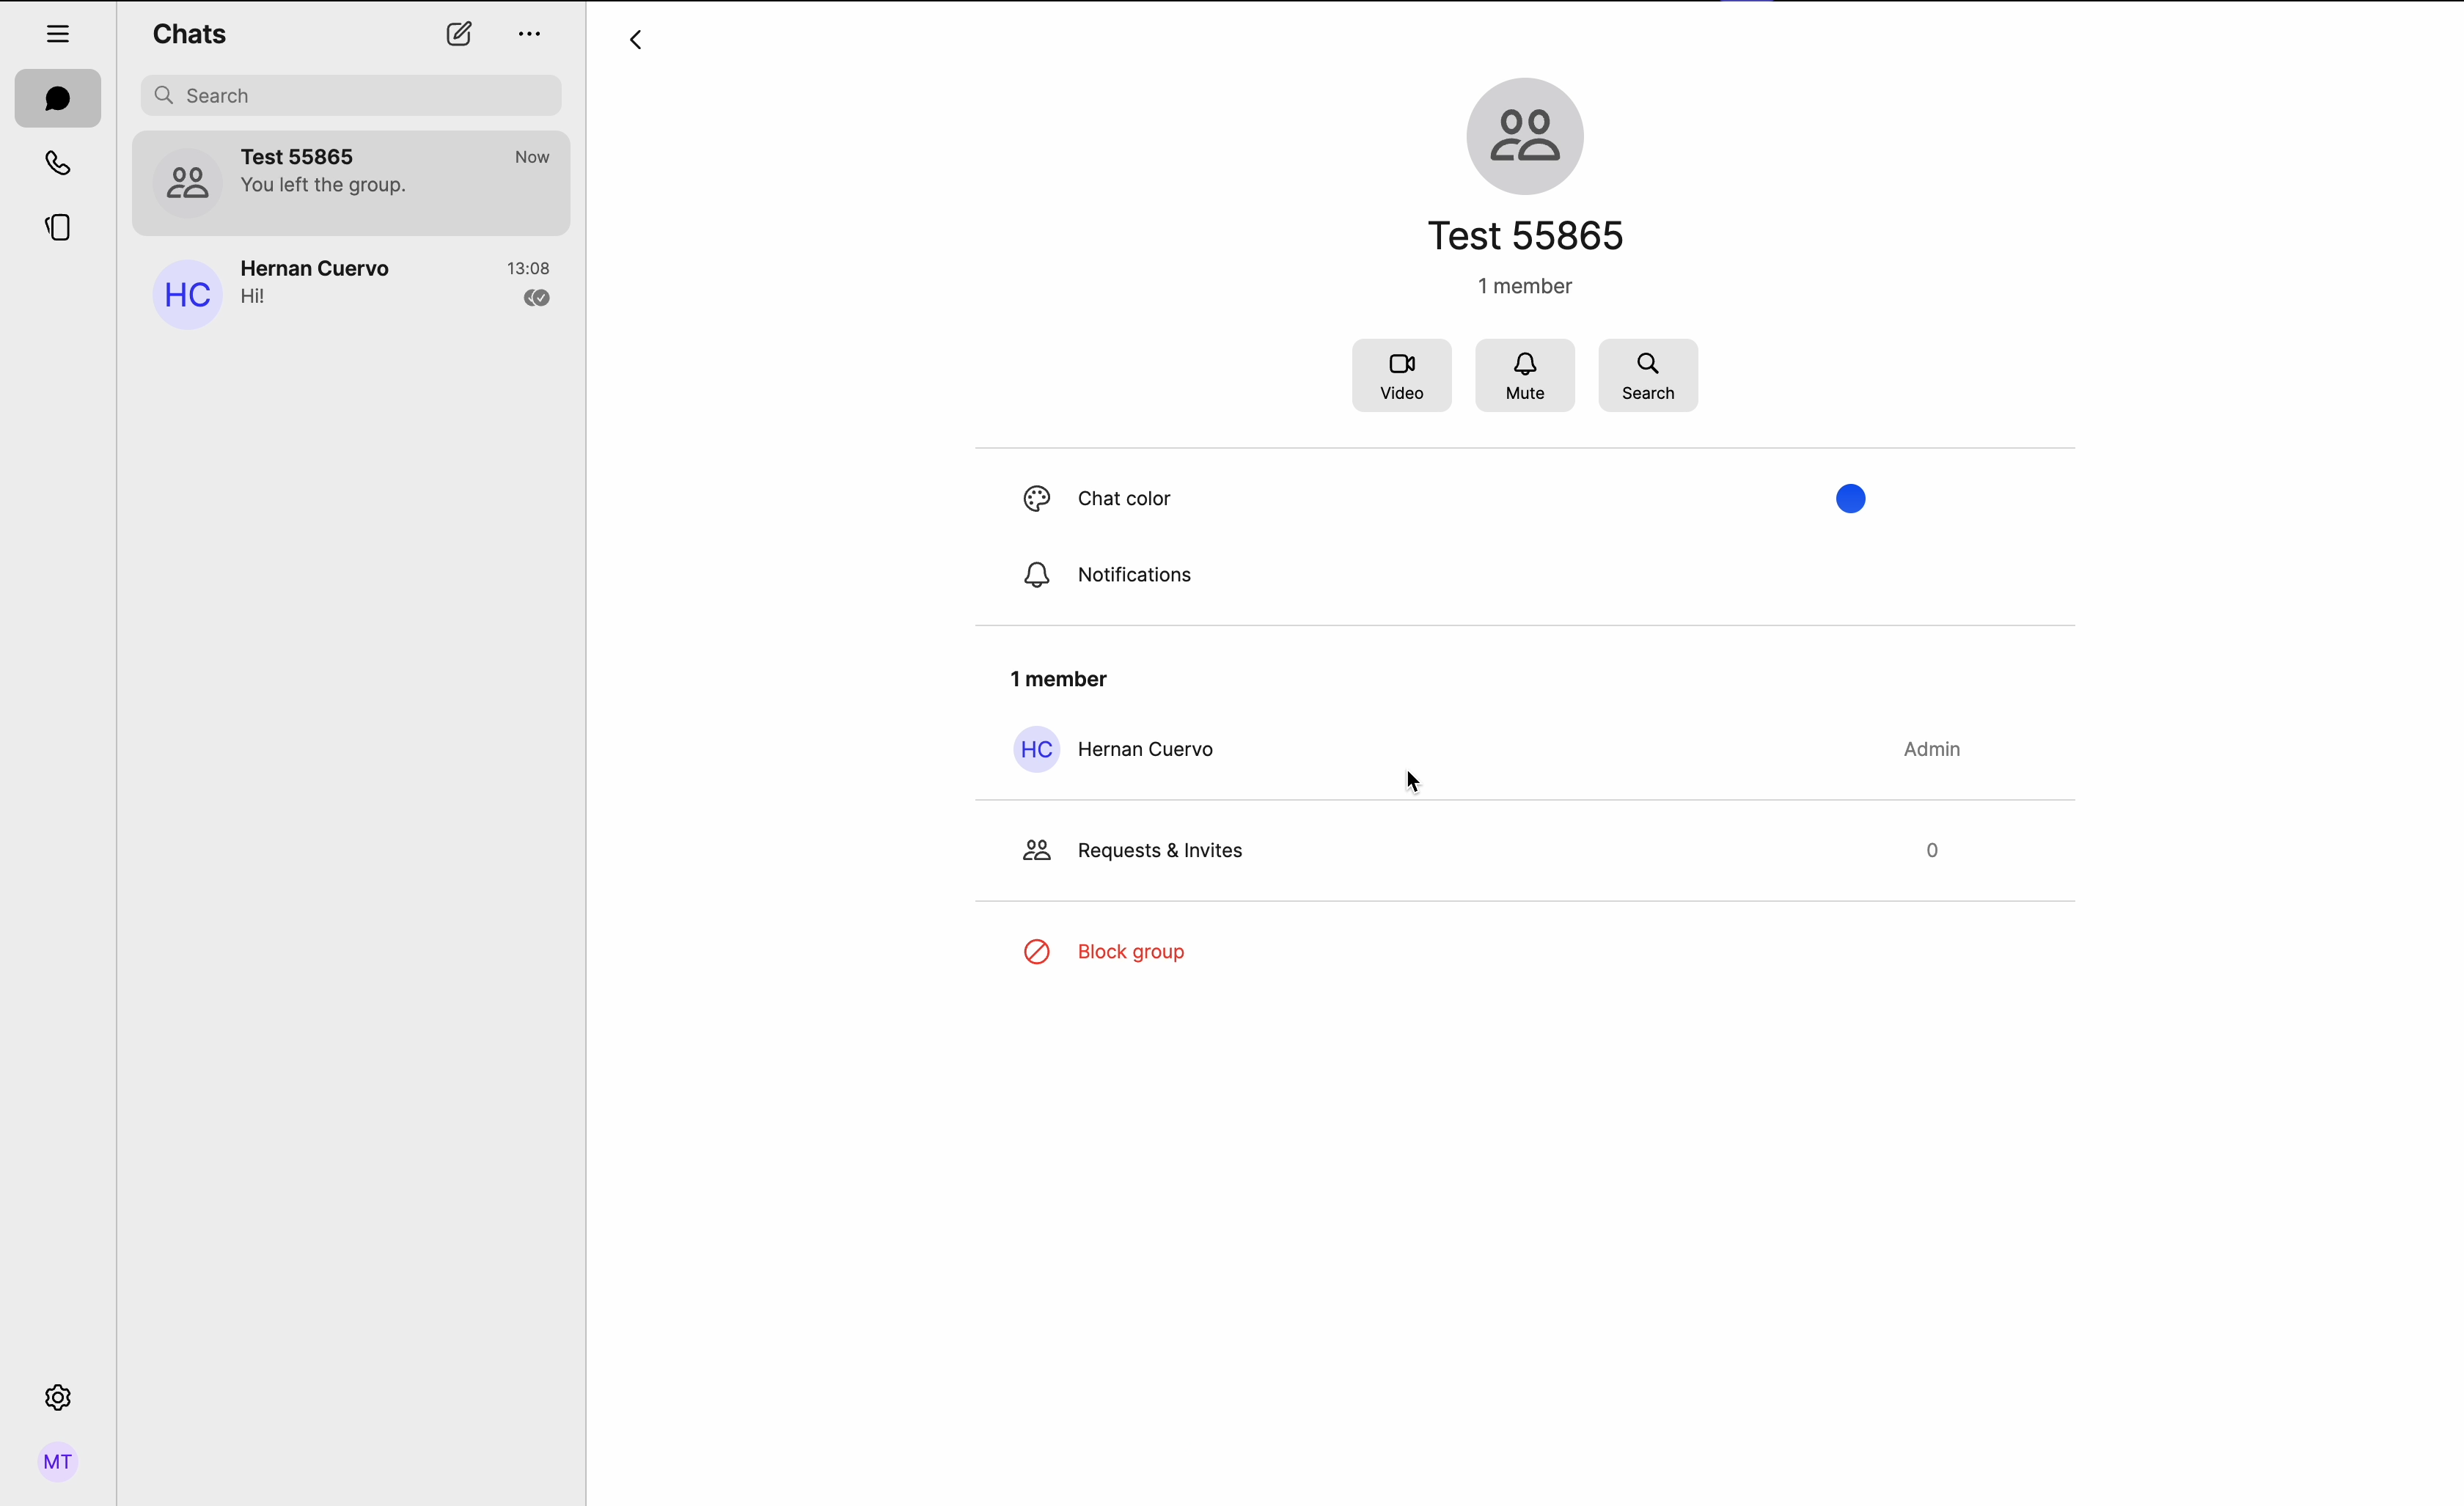 The width and height of the screenshot is (2464, 1506). Describe the element at coordinates (1860, 499) in the screenshot. I see `color` at that location.